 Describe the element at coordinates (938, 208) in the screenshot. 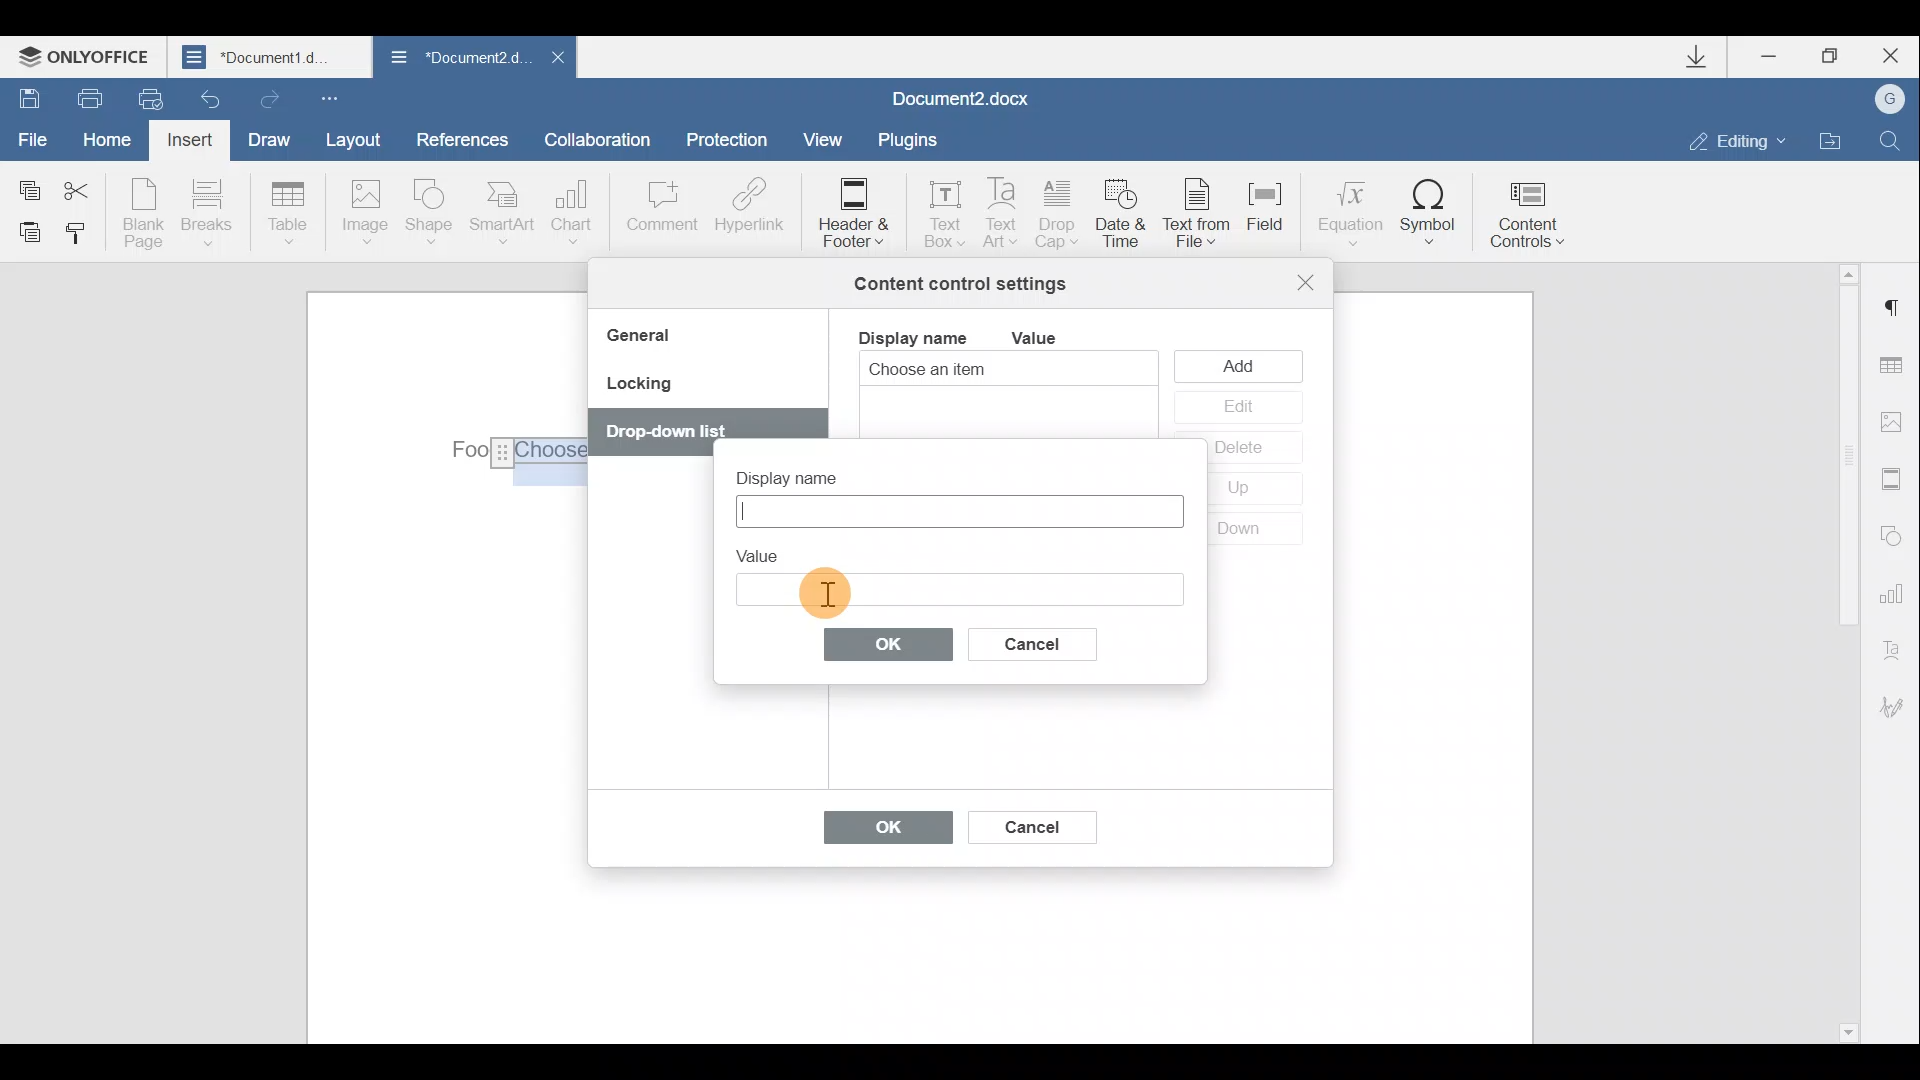

I see `Text box` at that location.